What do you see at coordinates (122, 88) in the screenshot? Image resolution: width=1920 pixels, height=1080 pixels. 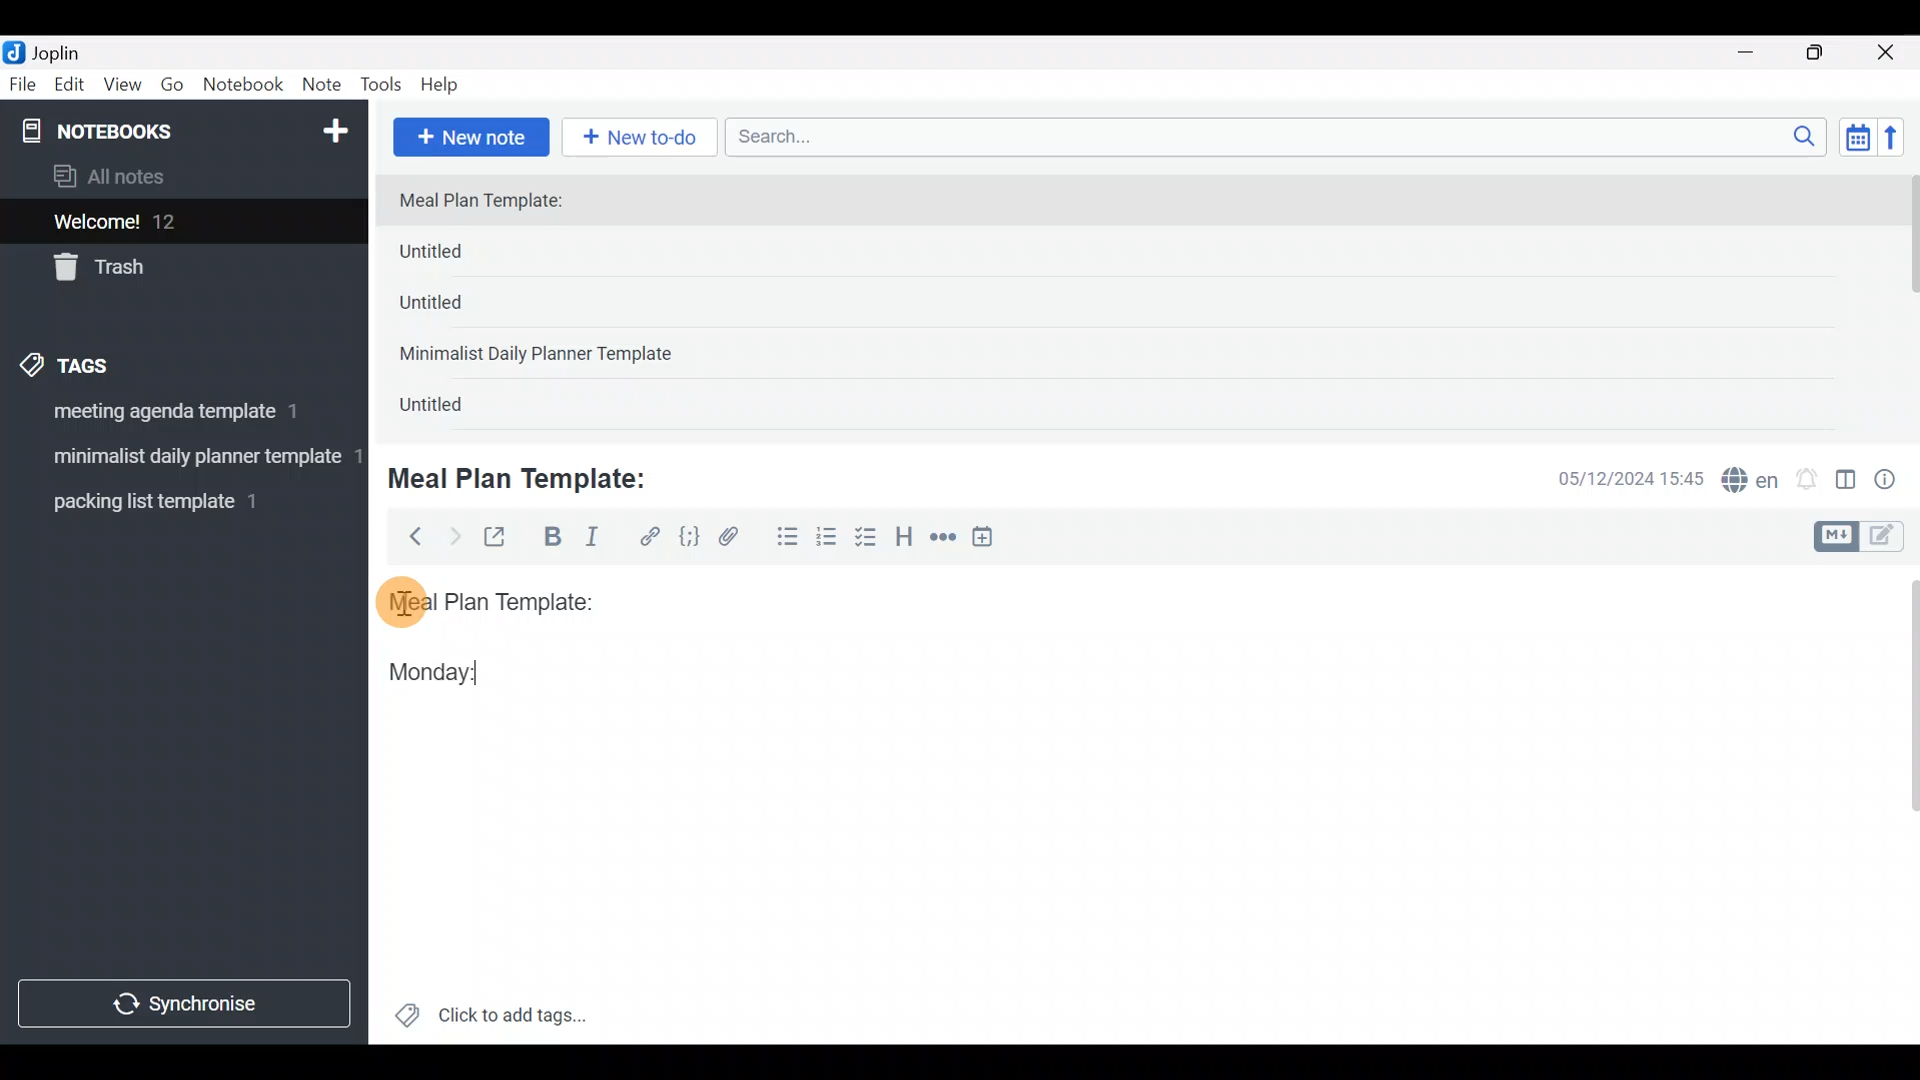 I see `View` at bounding box center [122, 88].